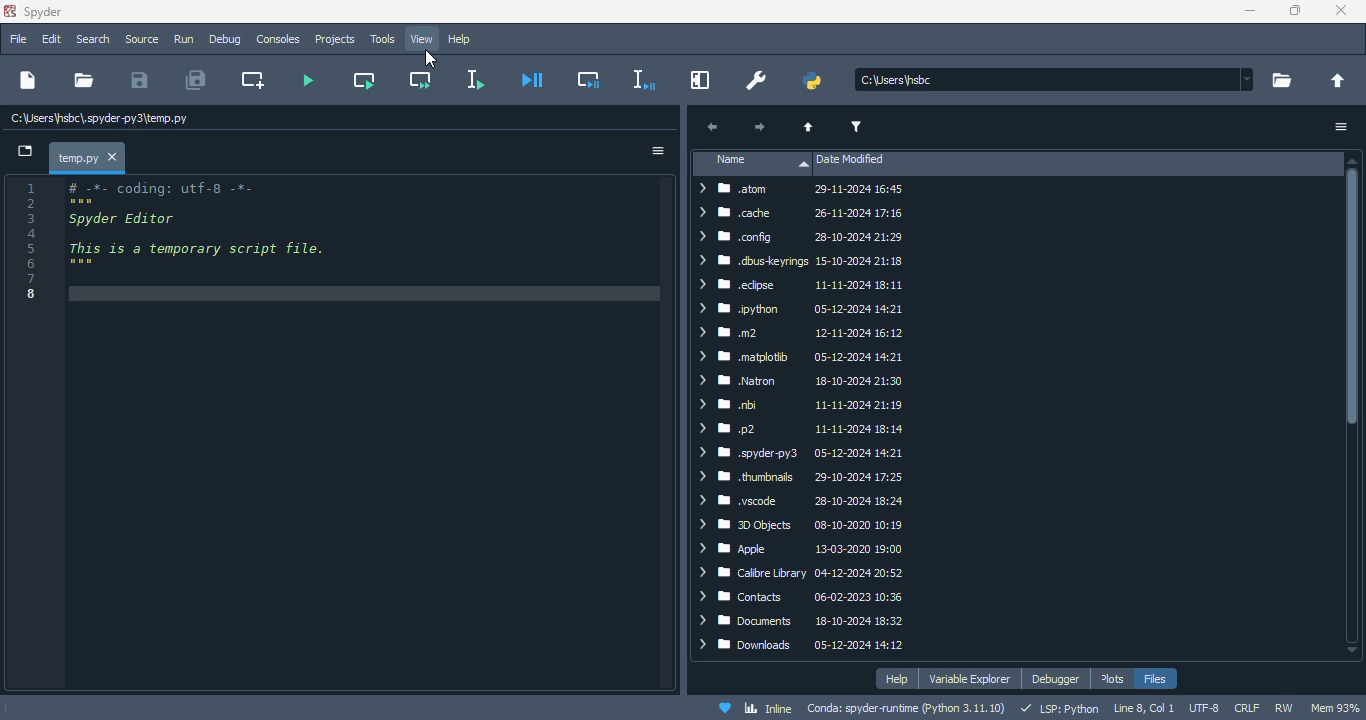  Describe the element at coordinates (756, 80) in the screenshot. I see `preferences` at that location.